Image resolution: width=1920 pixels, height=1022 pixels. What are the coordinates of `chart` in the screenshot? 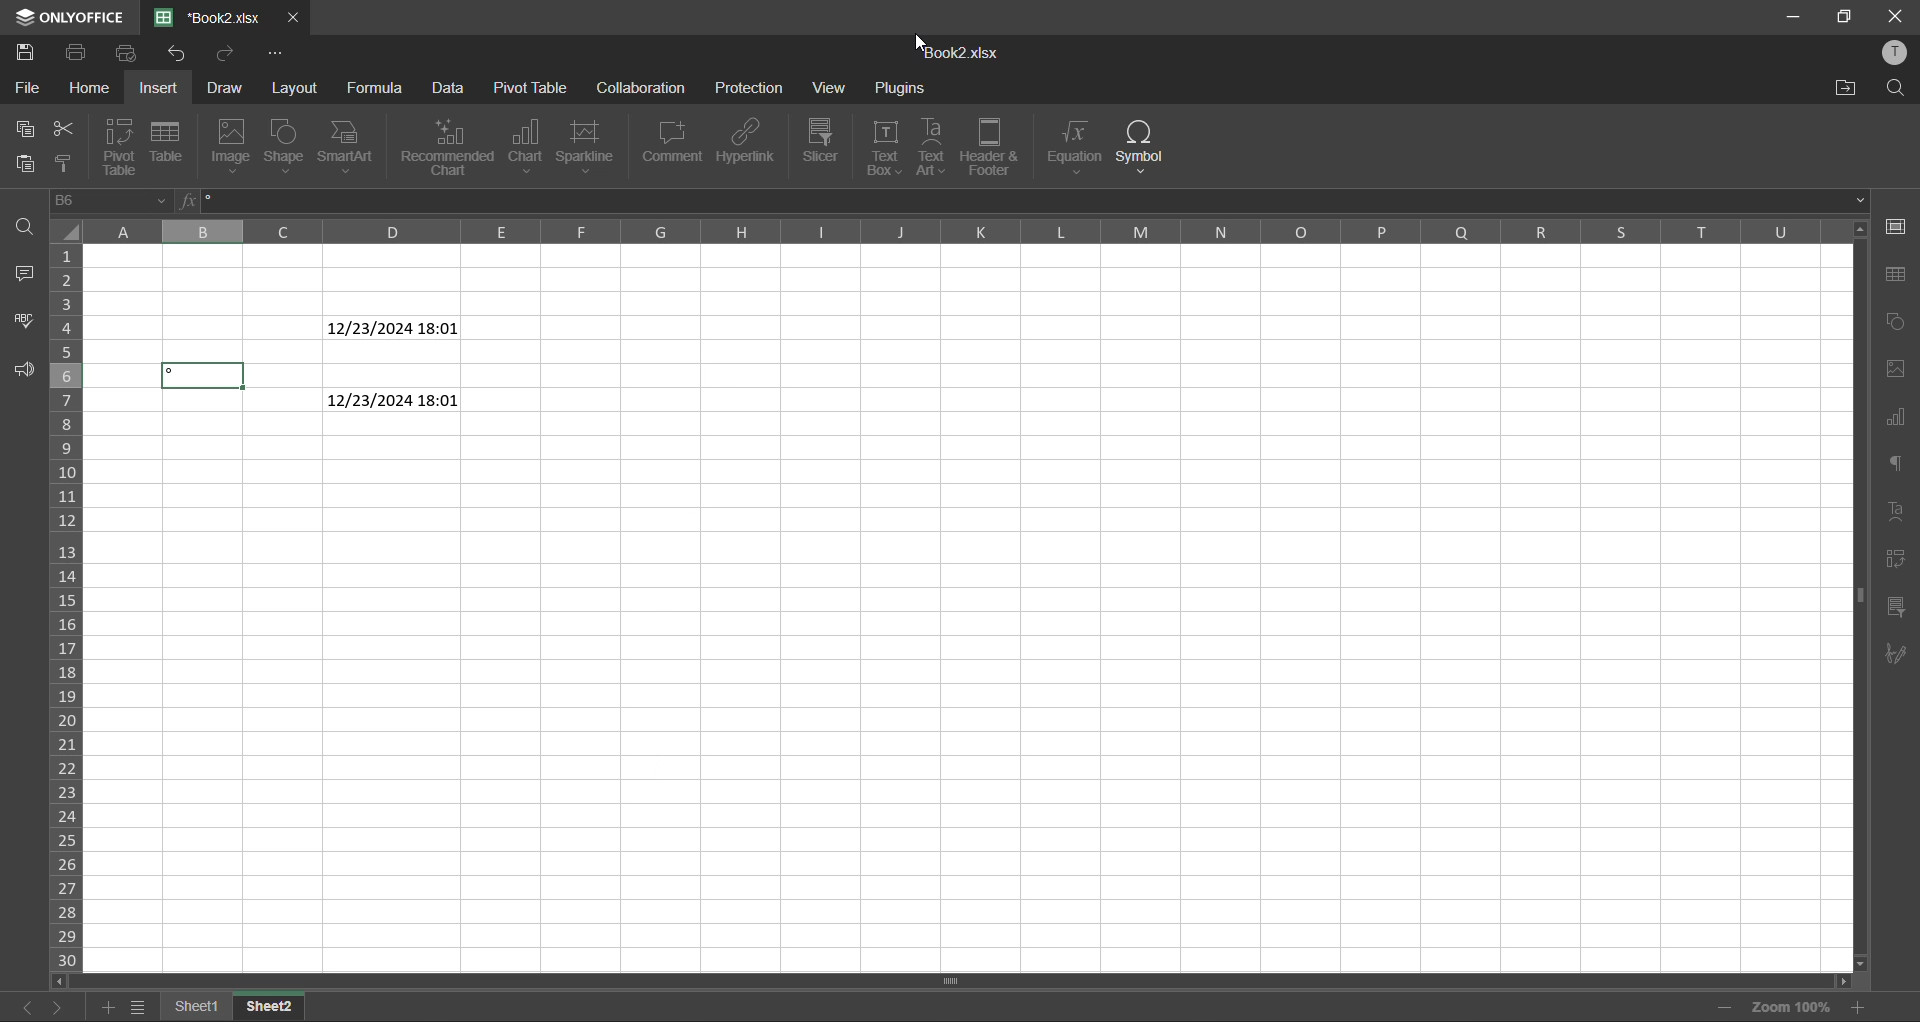 It's located at (1894, 321).